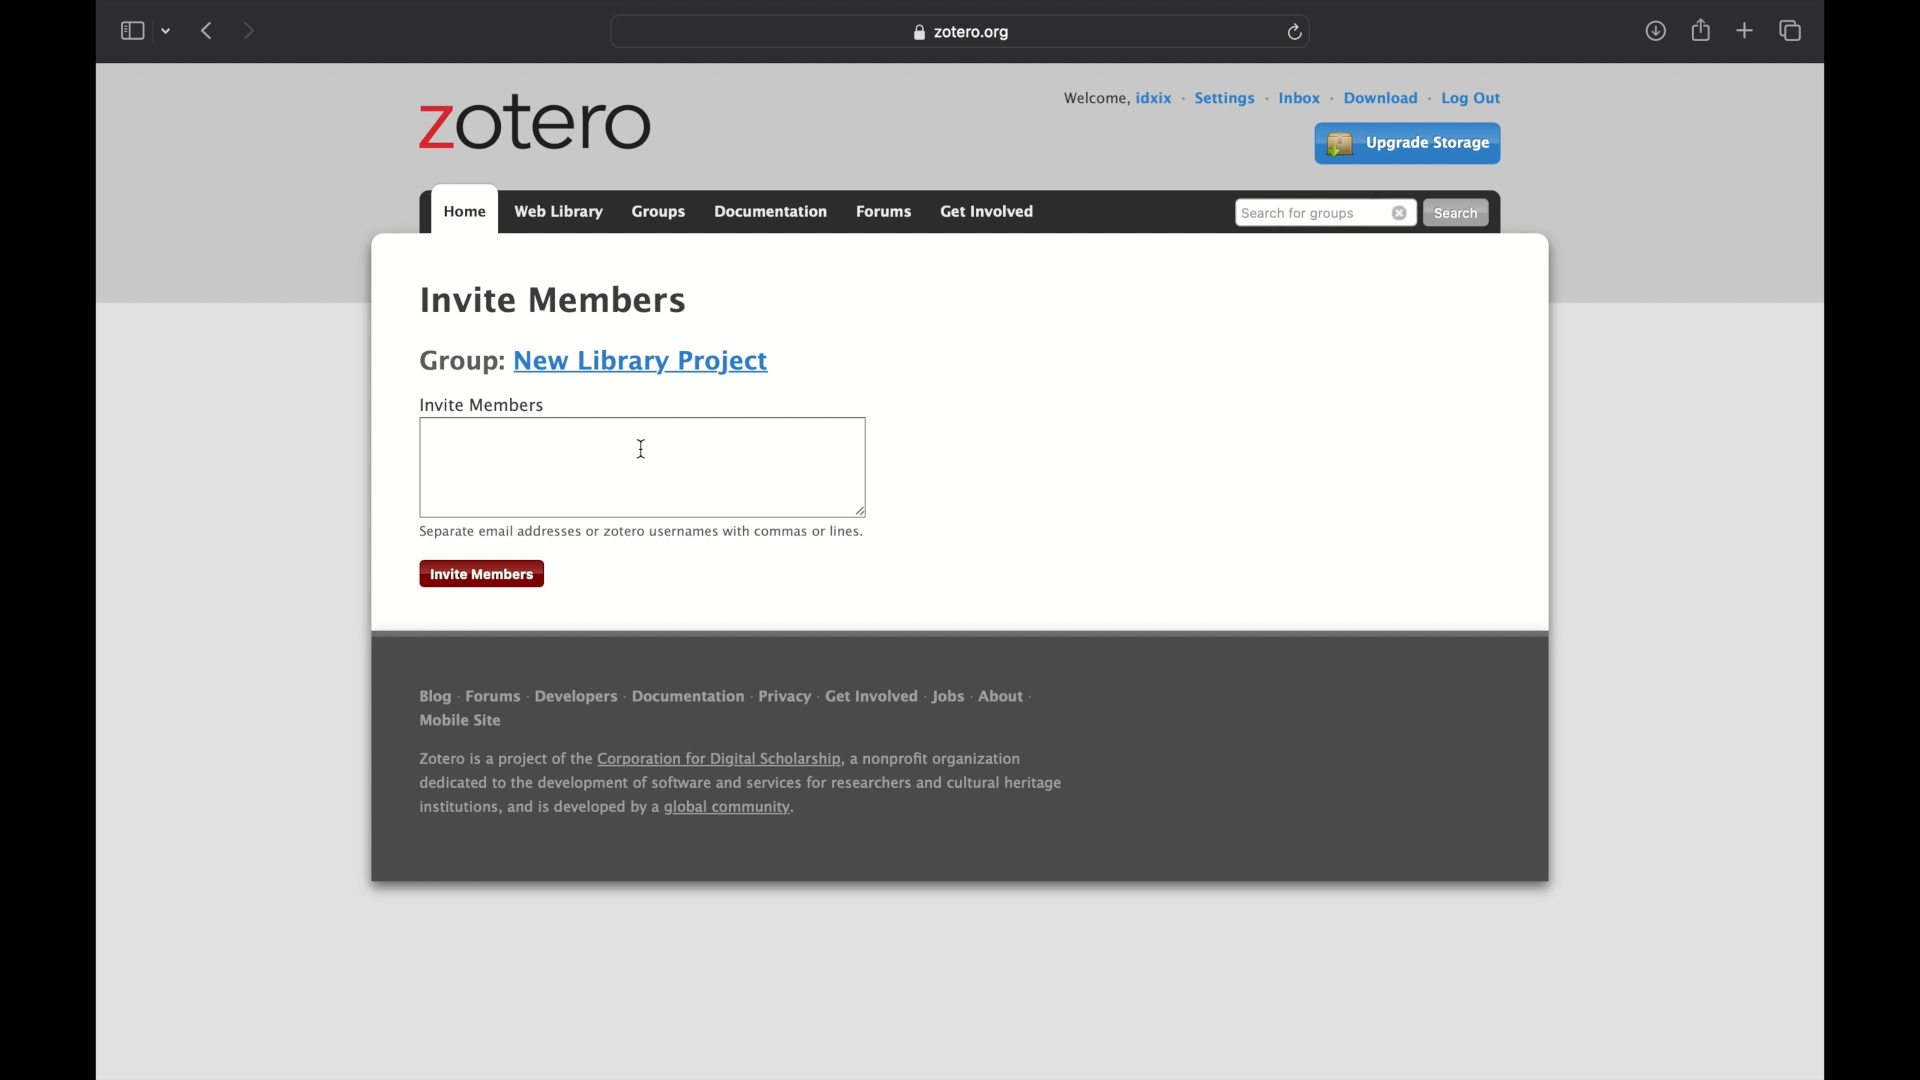 This screenshot has height=1080, width=1920. Describe the element at coordinates (773, 212) in the screenshot. I see `documentation` at that location.